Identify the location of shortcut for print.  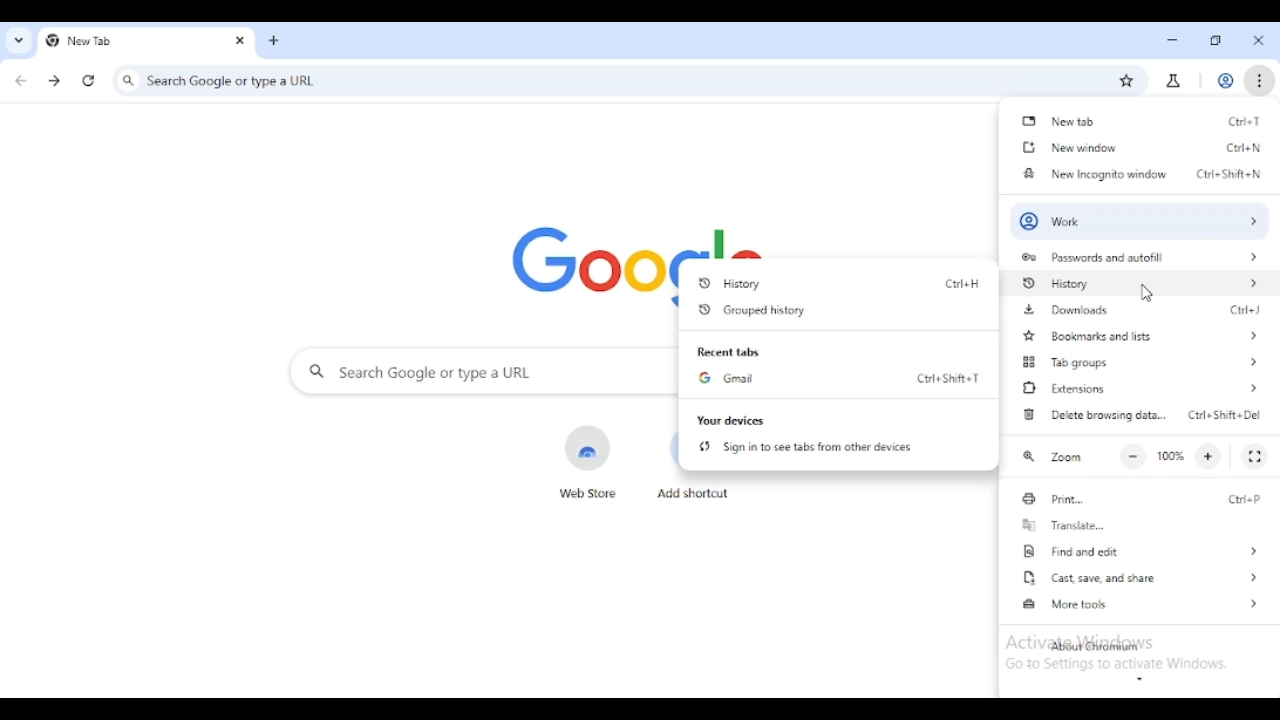
(1240, 498).